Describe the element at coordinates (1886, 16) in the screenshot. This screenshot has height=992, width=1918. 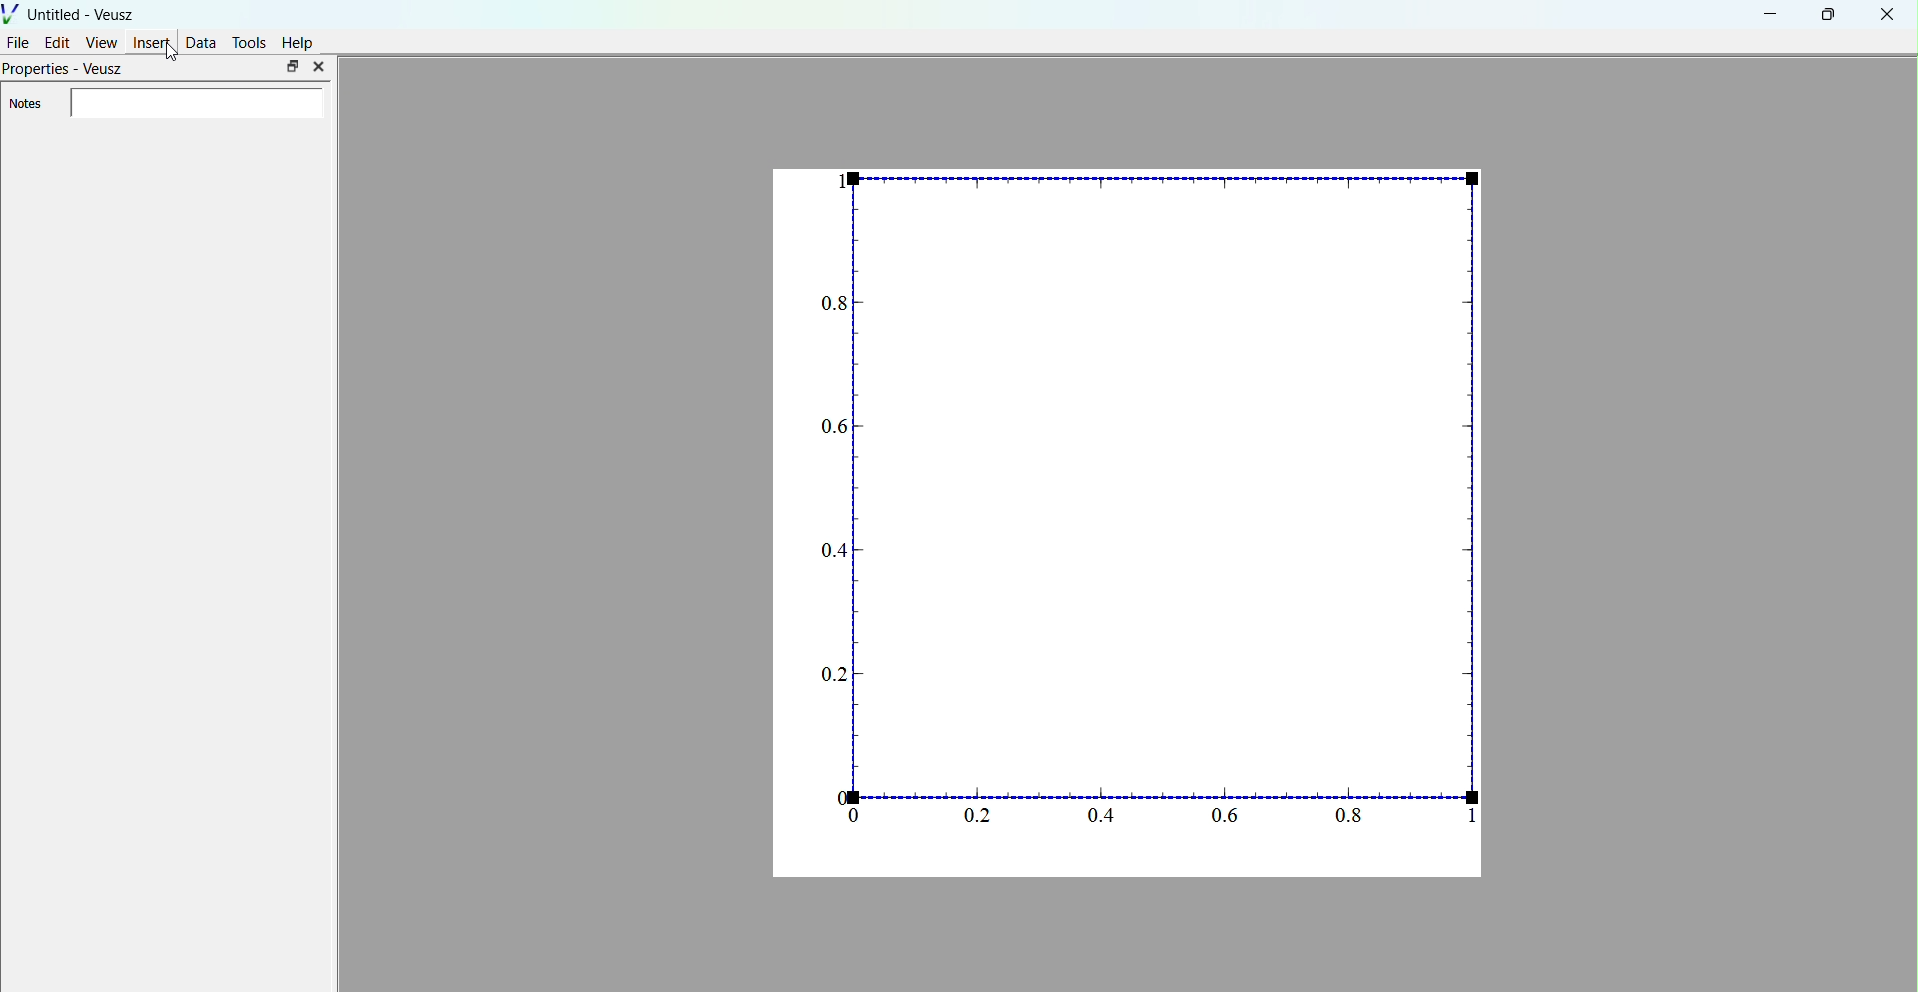
I see `close` at that location.